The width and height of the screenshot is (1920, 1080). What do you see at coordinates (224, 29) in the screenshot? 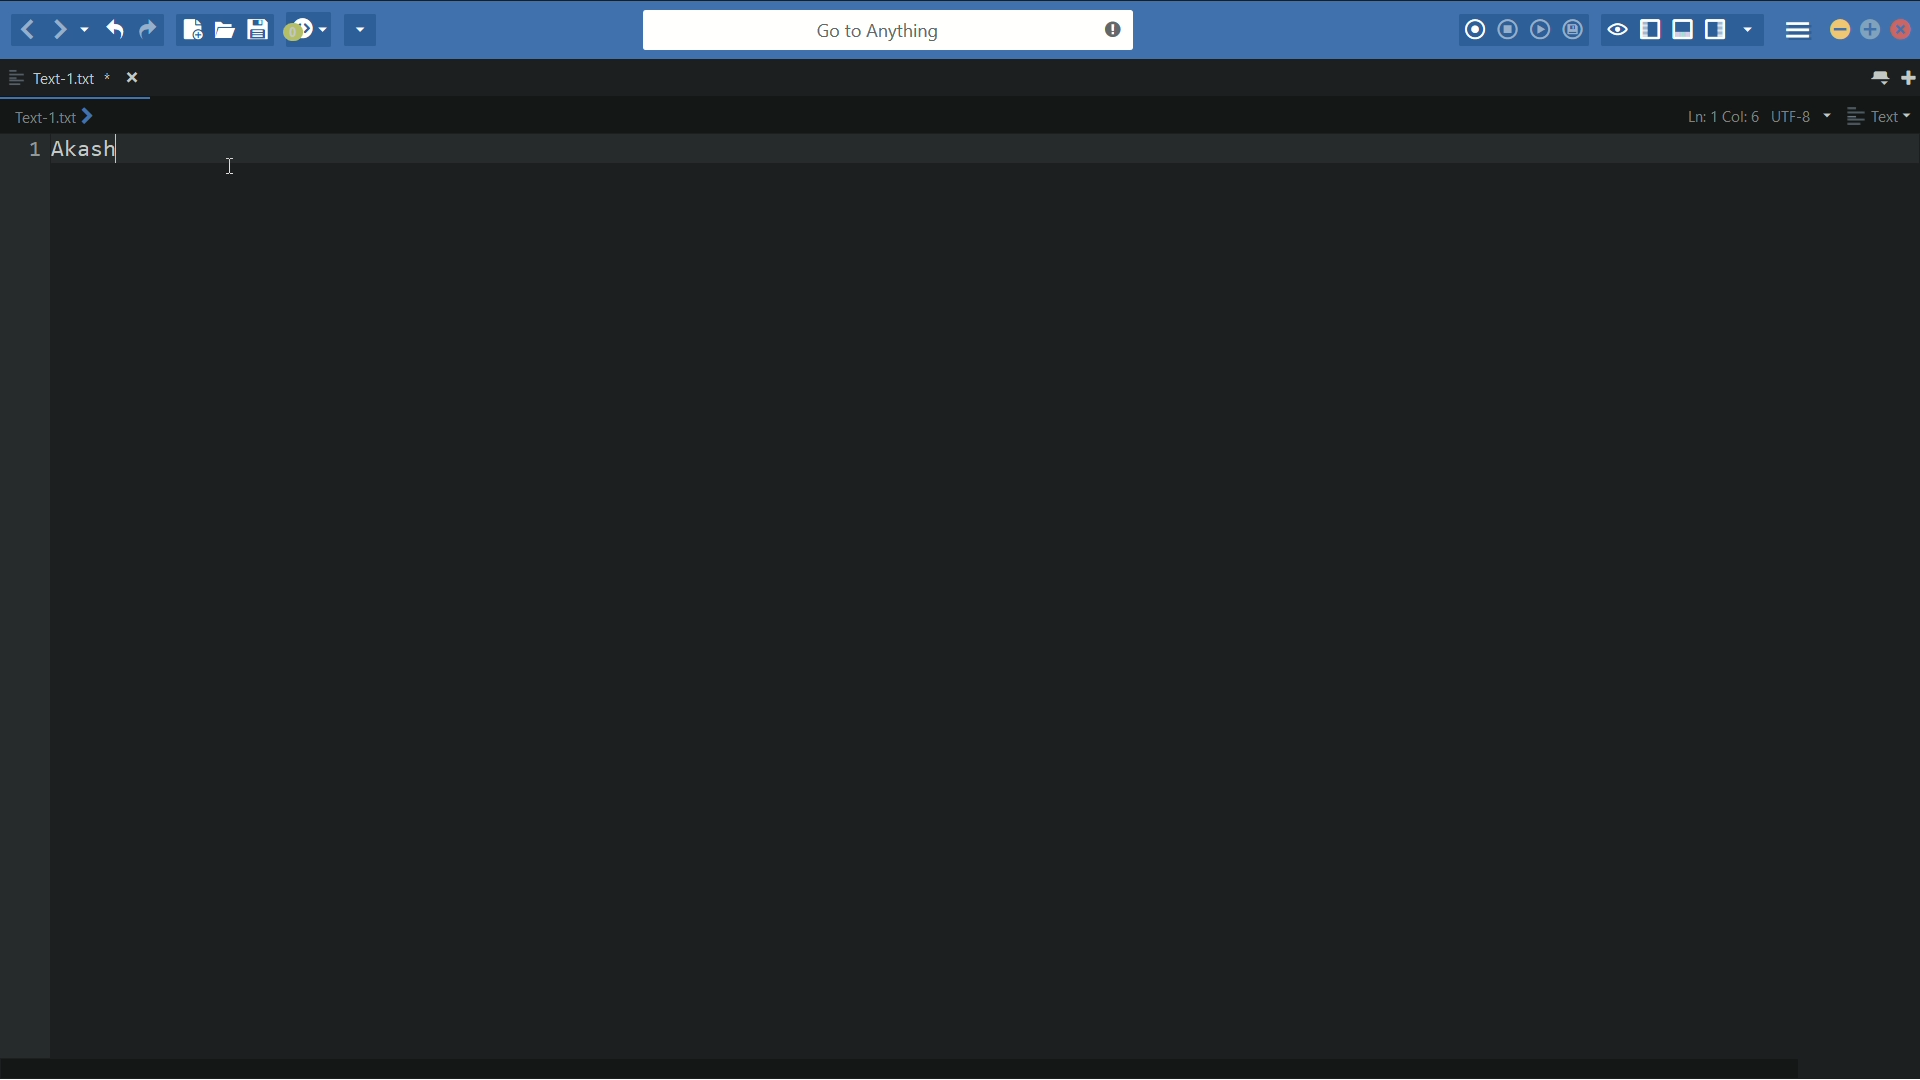
I see `open a file` at bounding box center [224, 29].